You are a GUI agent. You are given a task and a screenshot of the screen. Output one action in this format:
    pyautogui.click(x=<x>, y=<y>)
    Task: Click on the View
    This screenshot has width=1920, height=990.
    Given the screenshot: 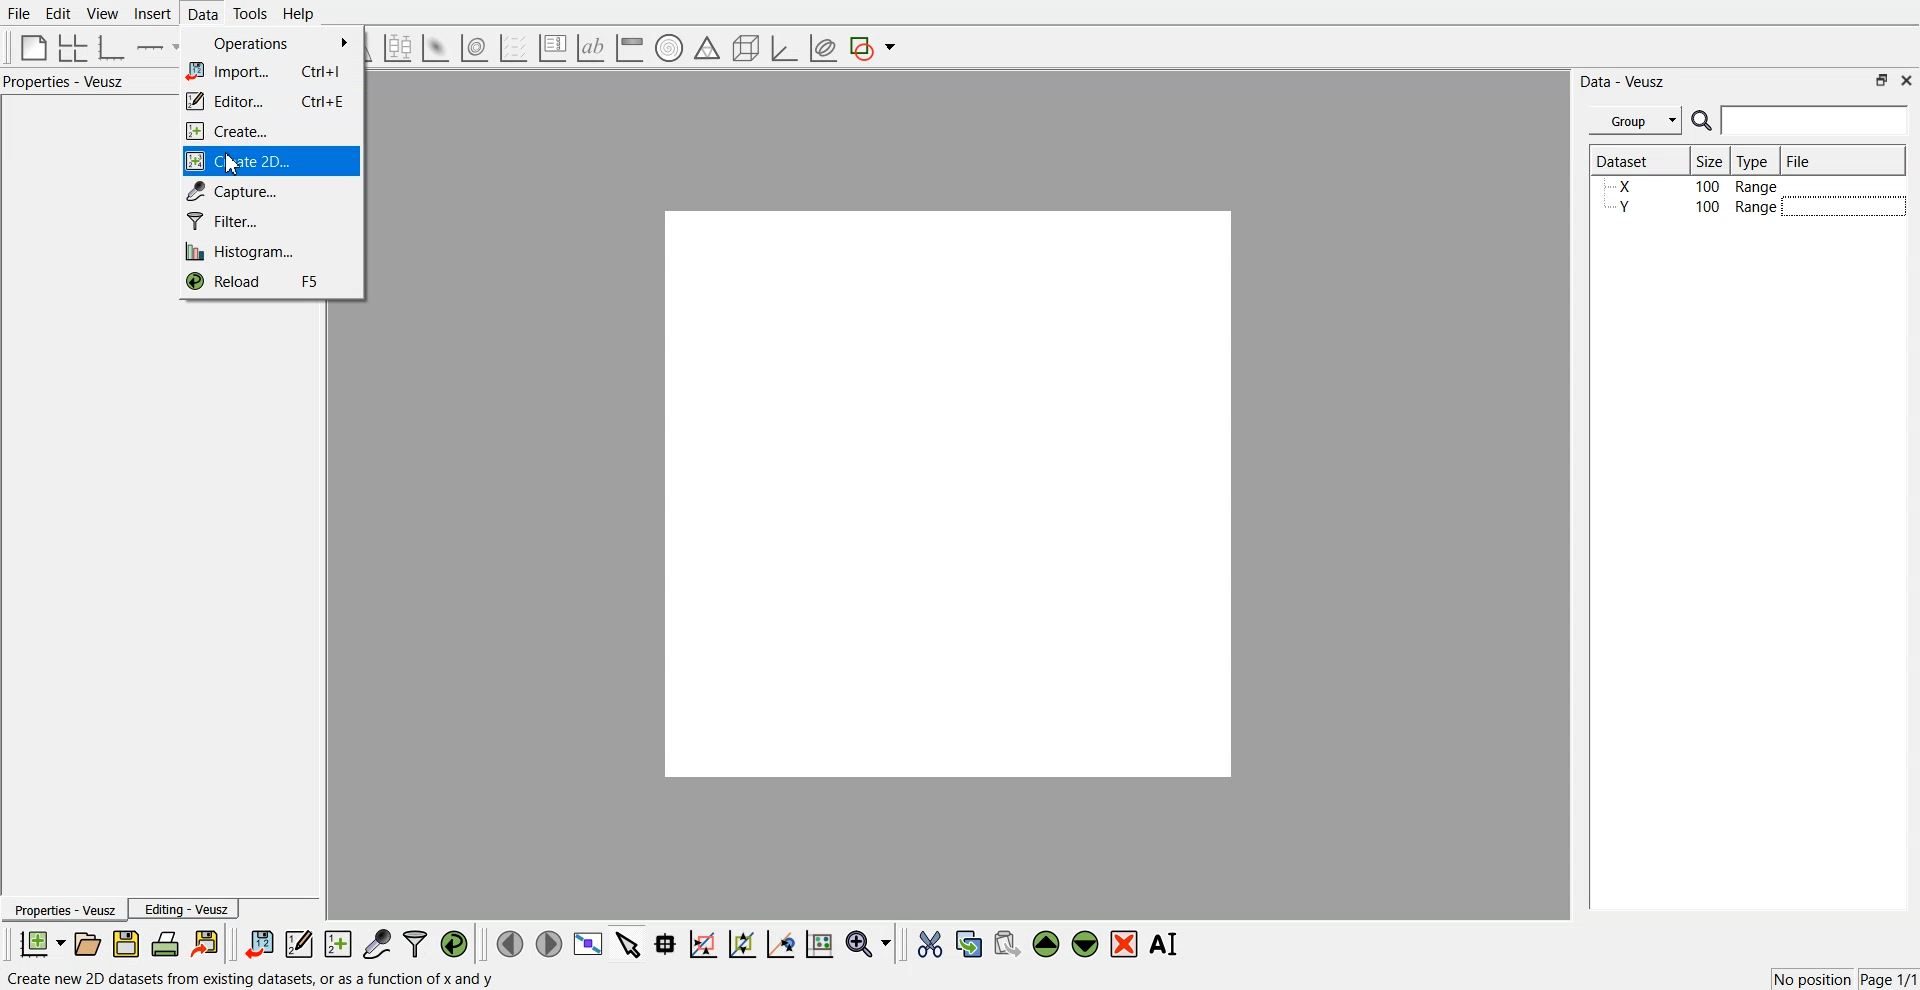 What is the action you would take?
    pyautogui.click(x=103, y=14)
    